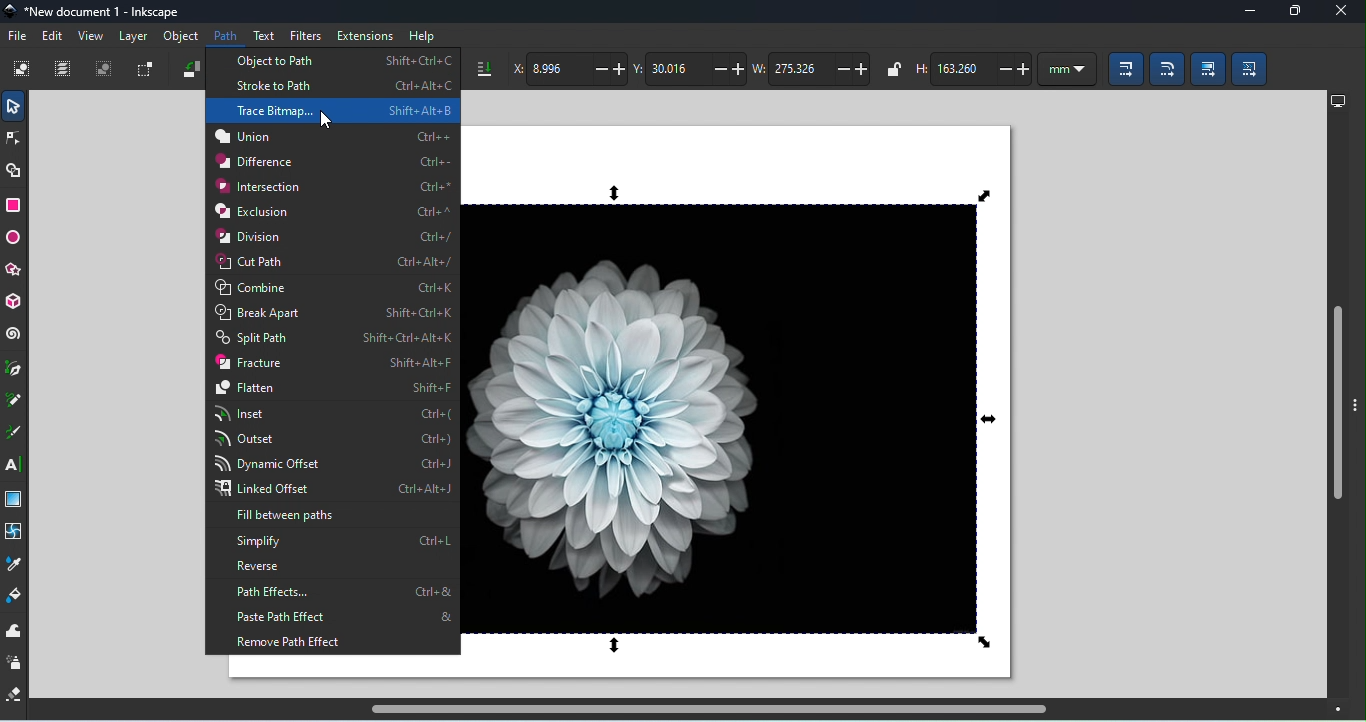 The image size is (1366, 722). I want to click on Object rotate 90 CCW, so click(191, 72).